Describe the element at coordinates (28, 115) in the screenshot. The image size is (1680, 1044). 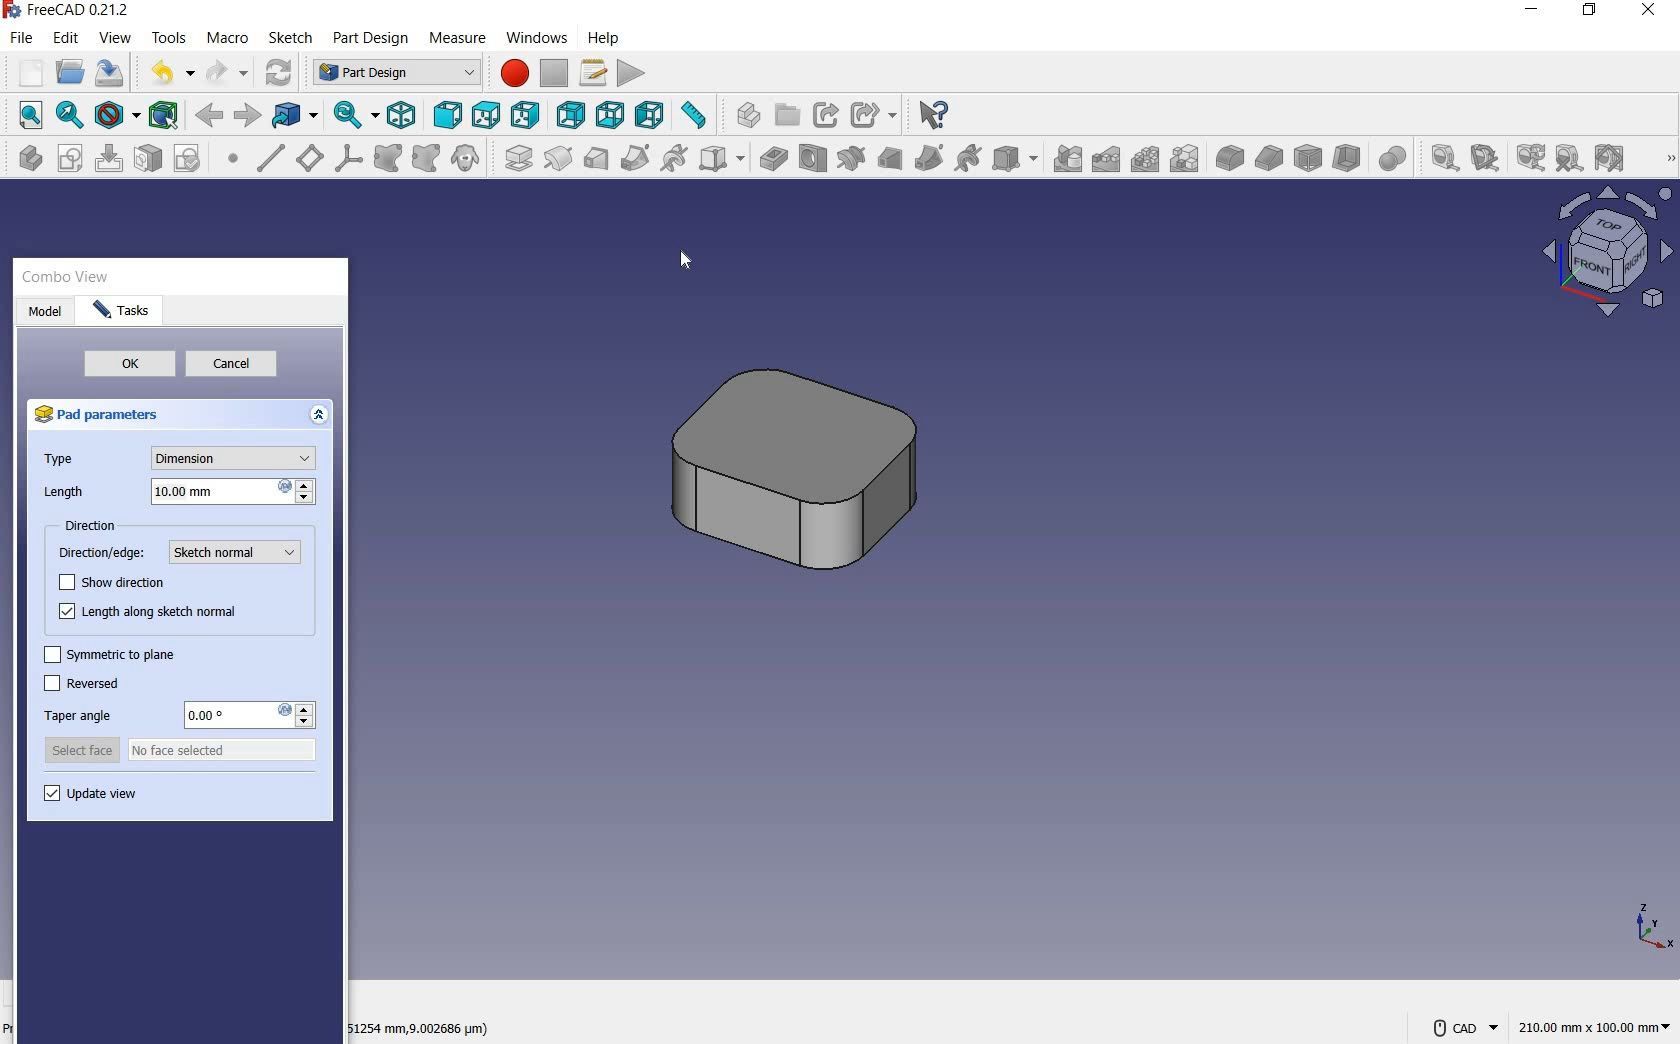
I see `fit all` at that location.